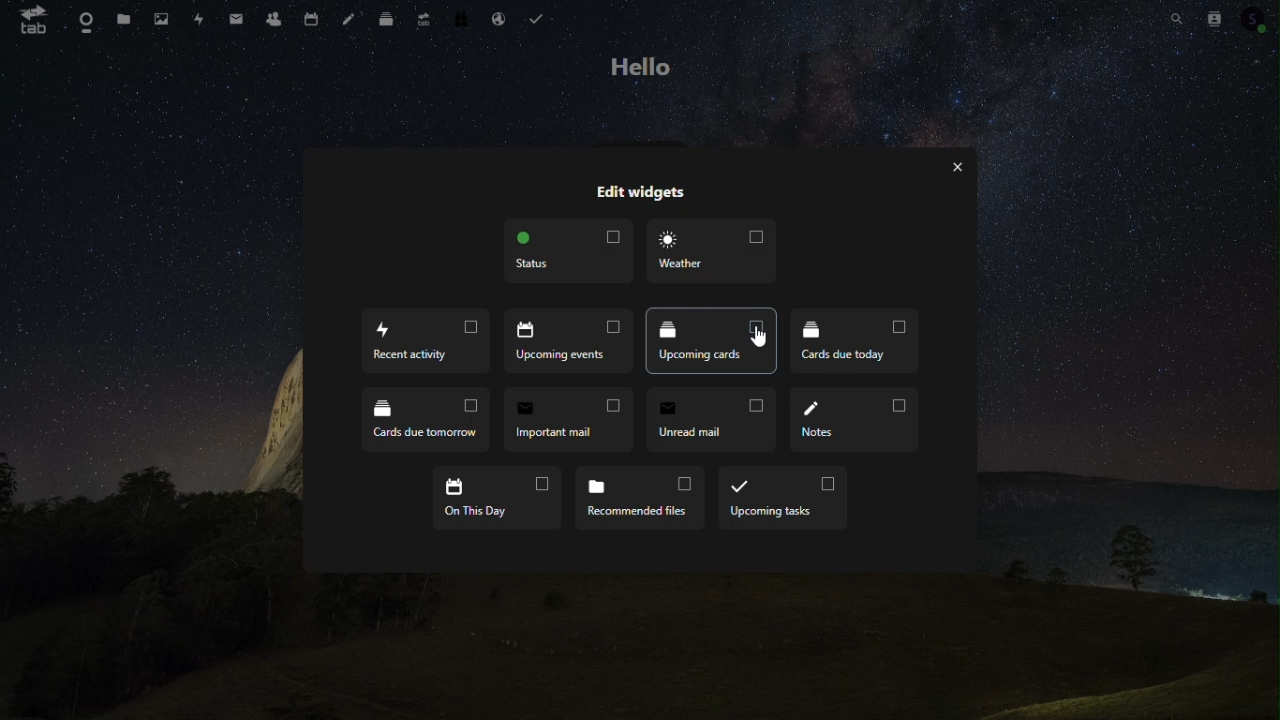  What do you see at coordinates (711, 249) in the screenshot?
I see `weather` at bounding box center [711, 249].